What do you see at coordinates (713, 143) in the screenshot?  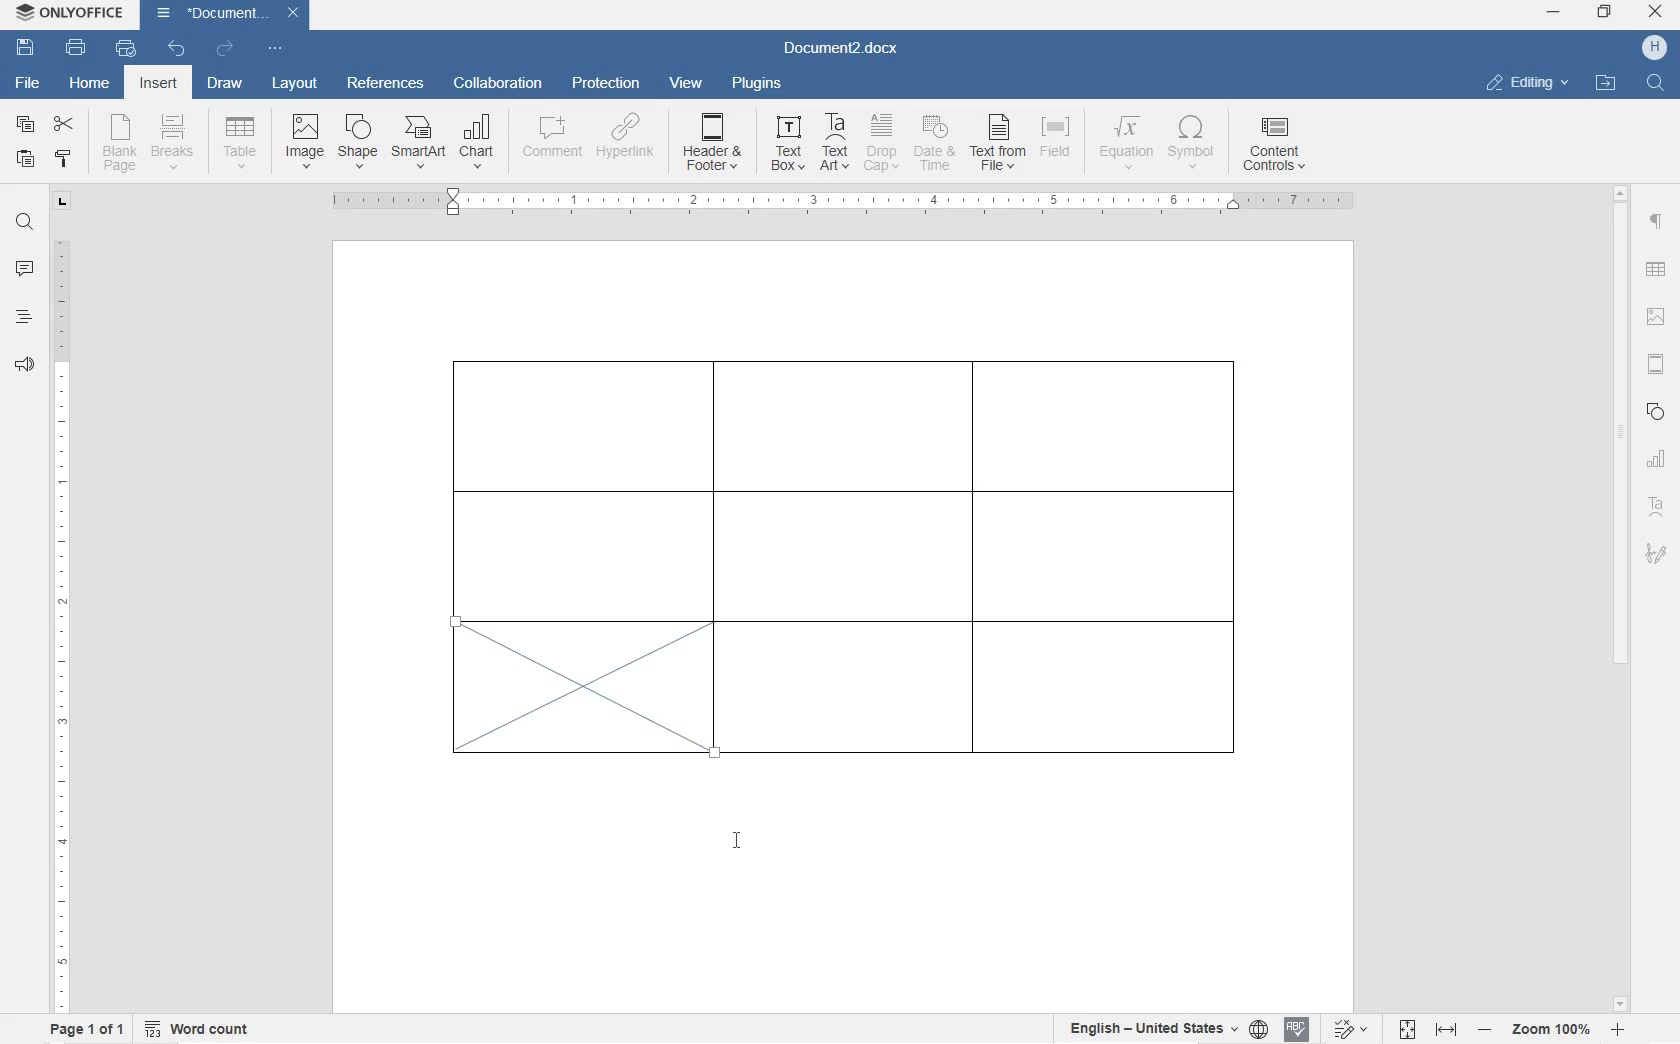 I see `HEADER & OOTER` at bounding box center [713, 143].